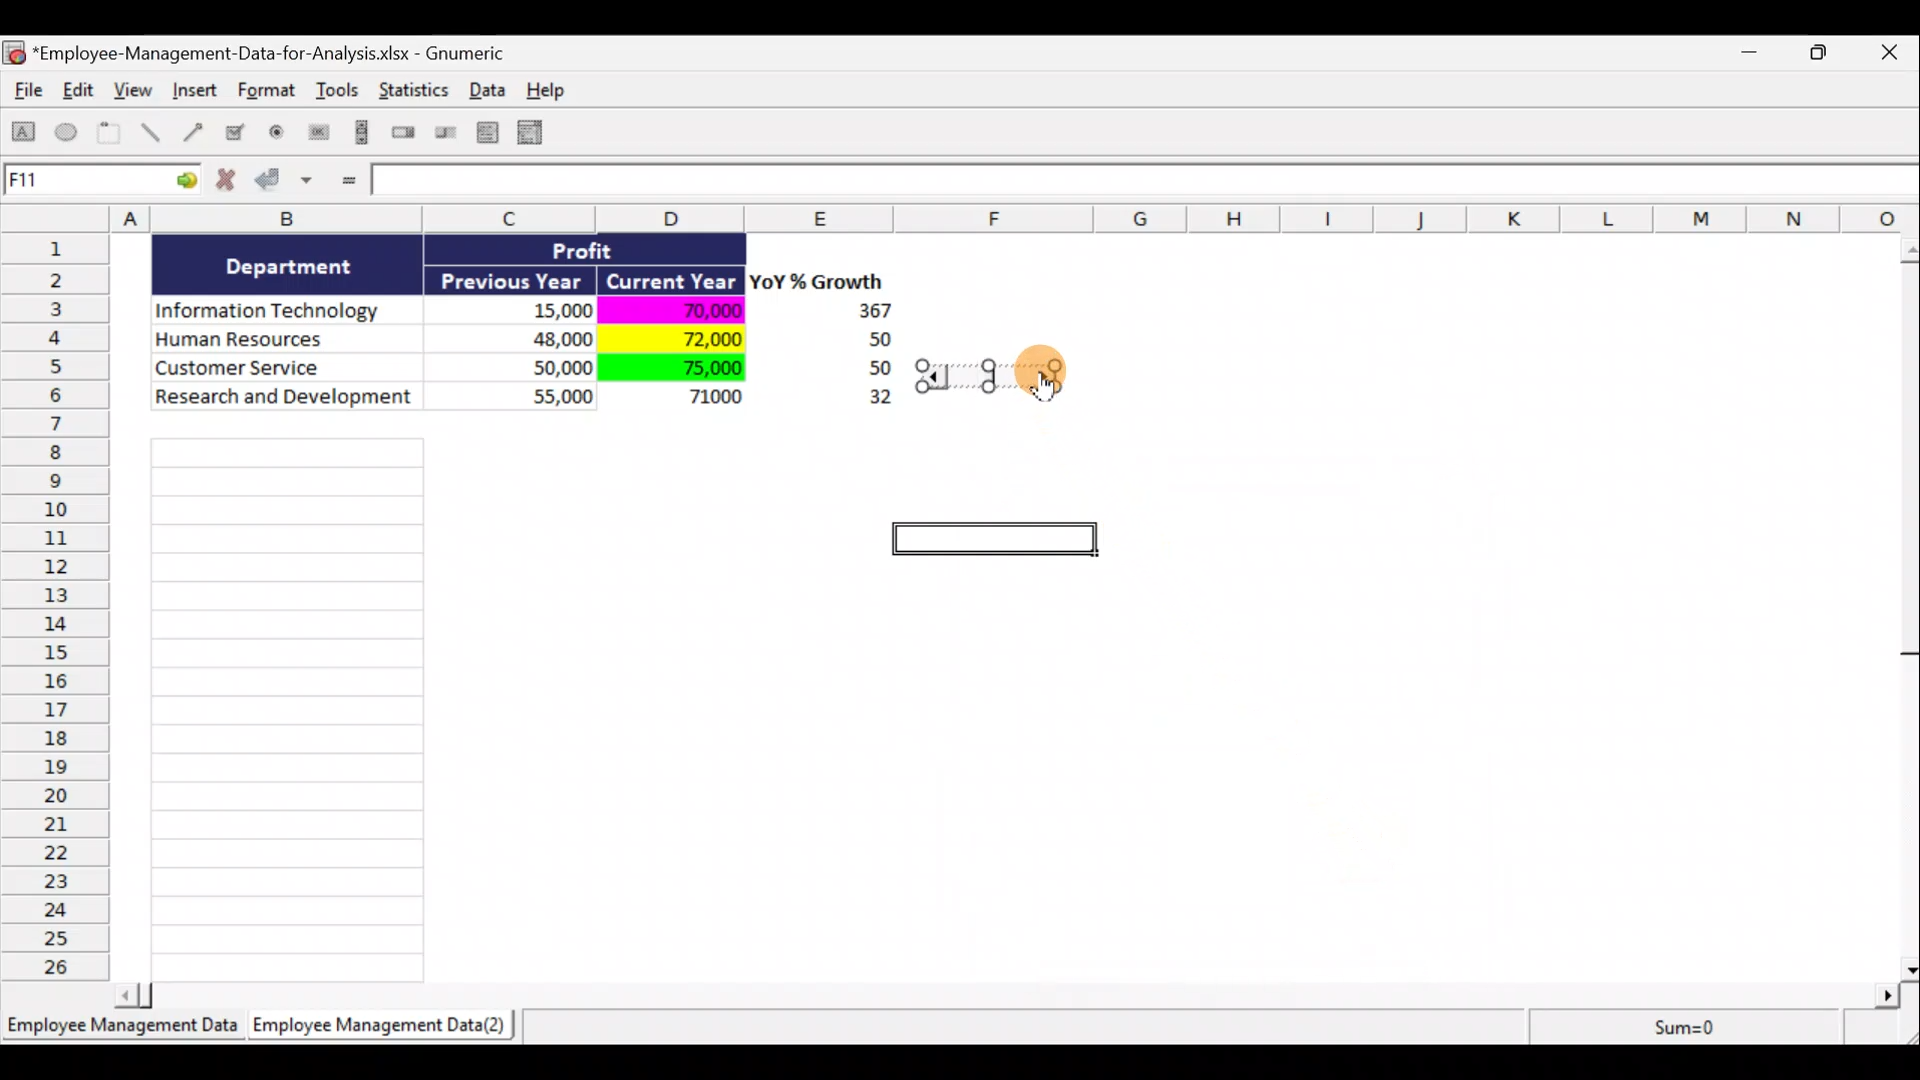 The width and height of the screenshot is (1920, 1080). I want to click on View, so click(136, 90).